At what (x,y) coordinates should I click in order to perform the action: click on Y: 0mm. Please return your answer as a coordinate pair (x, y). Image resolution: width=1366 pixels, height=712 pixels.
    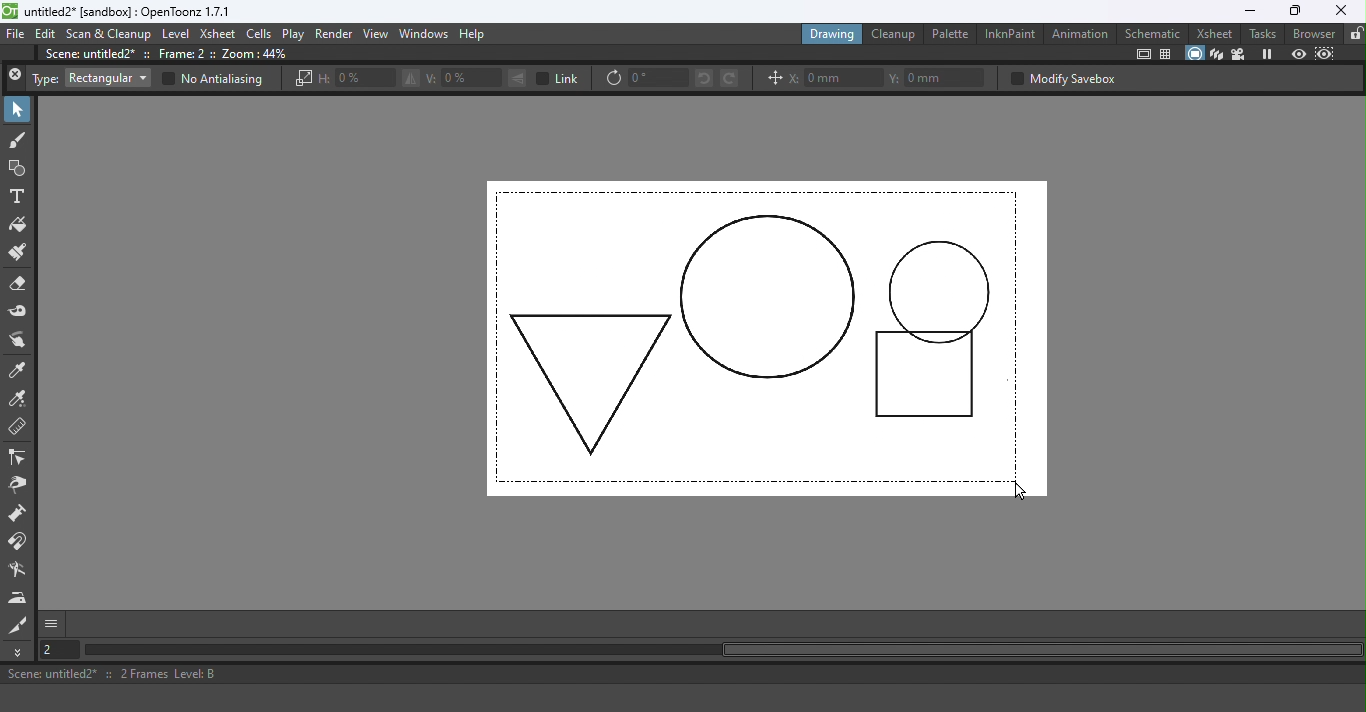
    Looking at the image, I should click on (939, 78).